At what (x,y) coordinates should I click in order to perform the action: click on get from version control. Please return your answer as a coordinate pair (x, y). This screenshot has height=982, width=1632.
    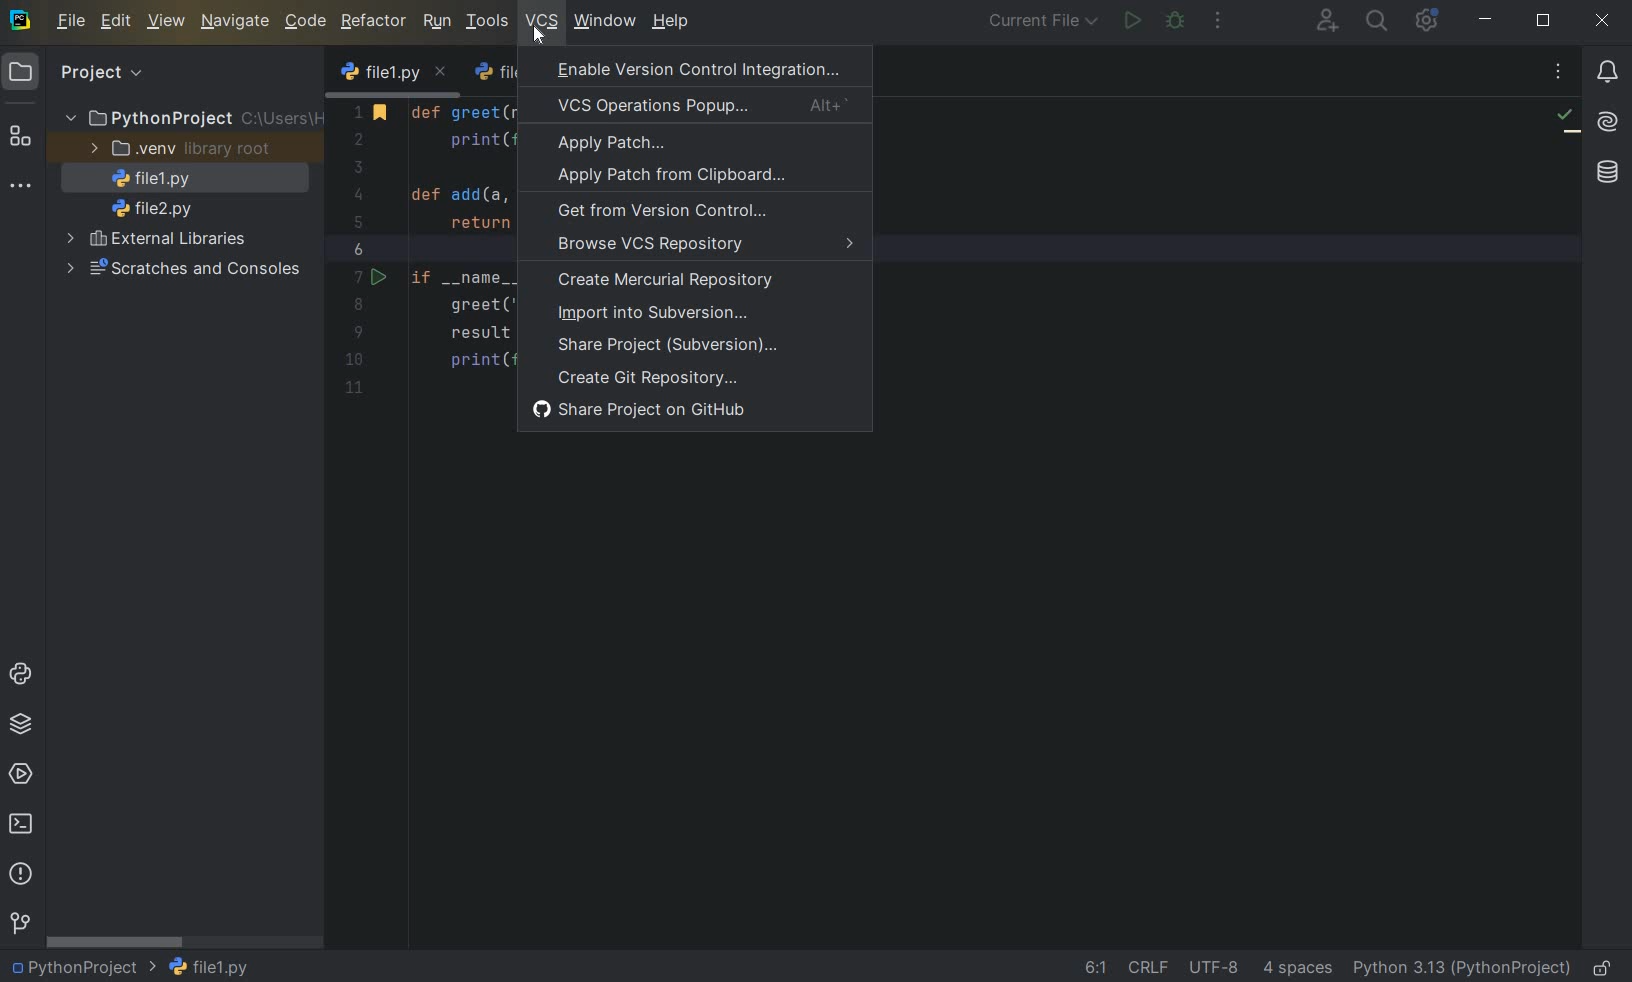
    Looking at the image, I should click on (667, 212).